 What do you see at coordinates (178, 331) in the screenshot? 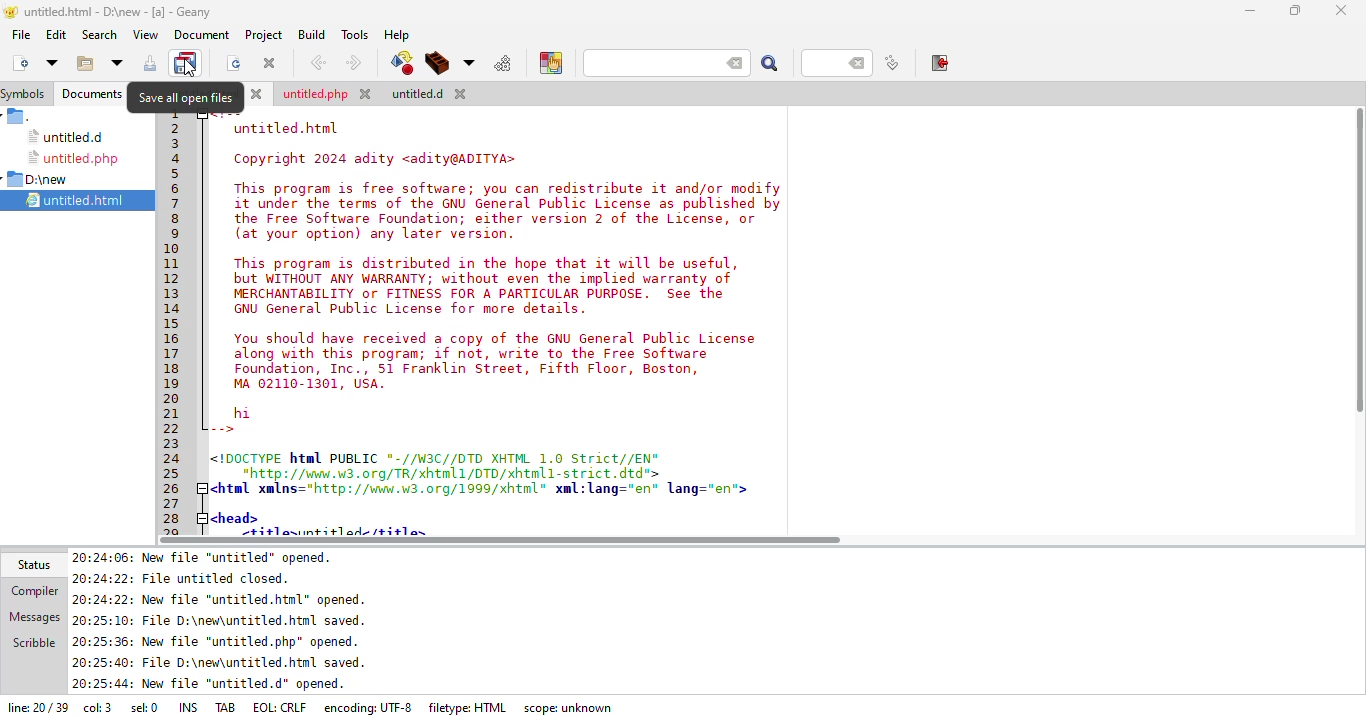
I see `line number` at bounding box center [178, 331].